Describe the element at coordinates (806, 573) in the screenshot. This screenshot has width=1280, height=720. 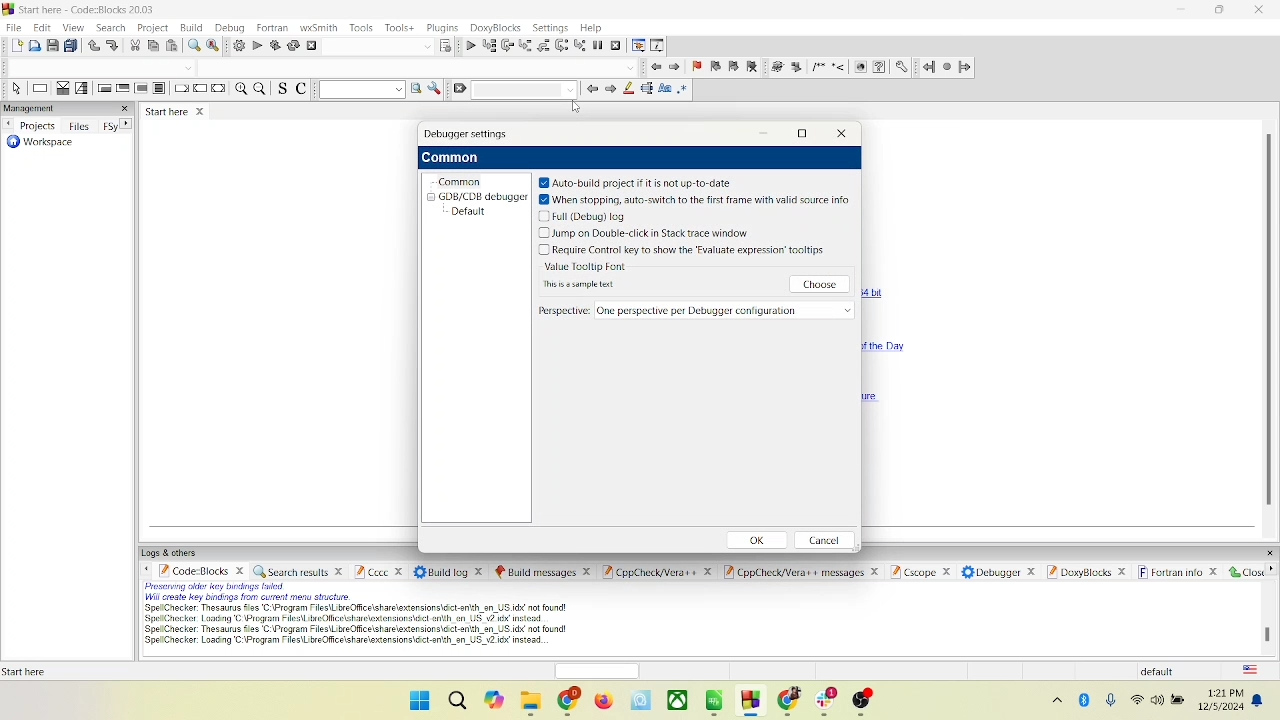
I see `Cppcheck/ver++ message` at that location.